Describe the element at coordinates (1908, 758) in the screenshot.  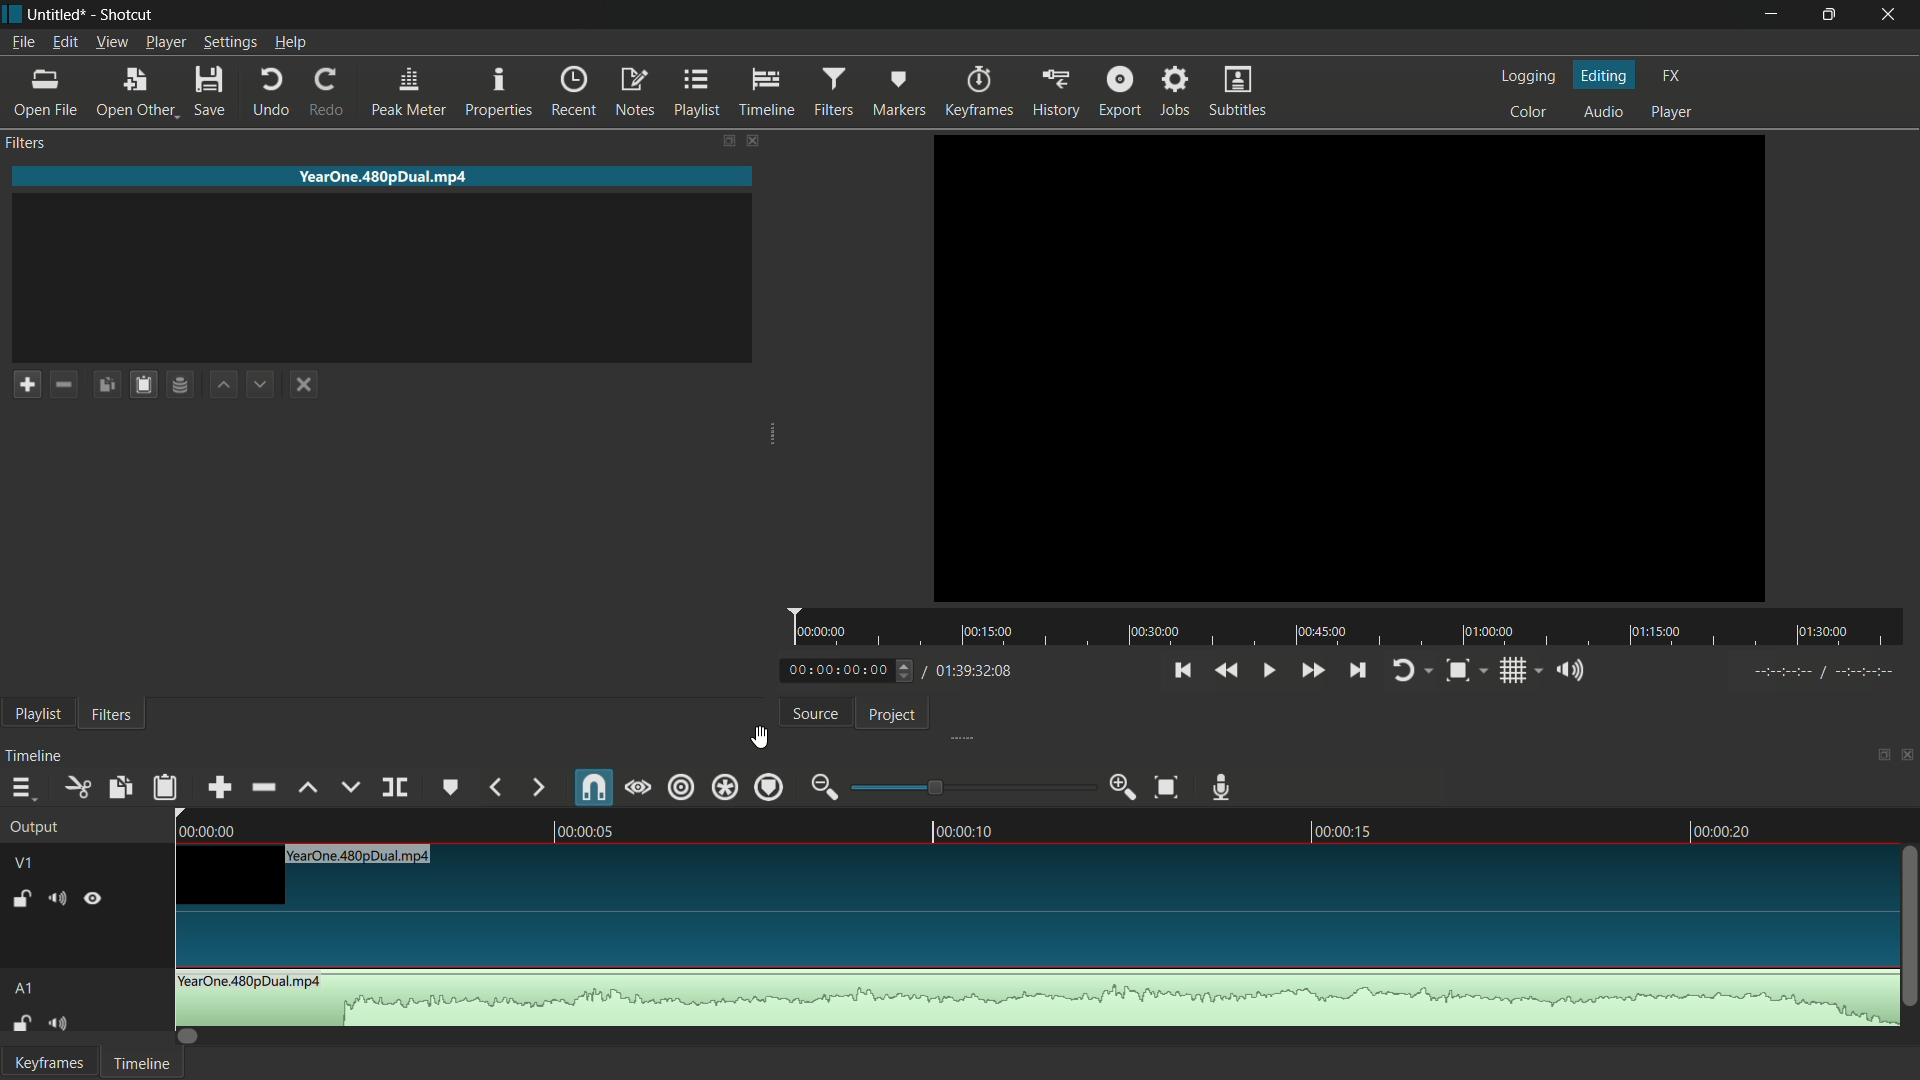
I see `close timeline` at that location.